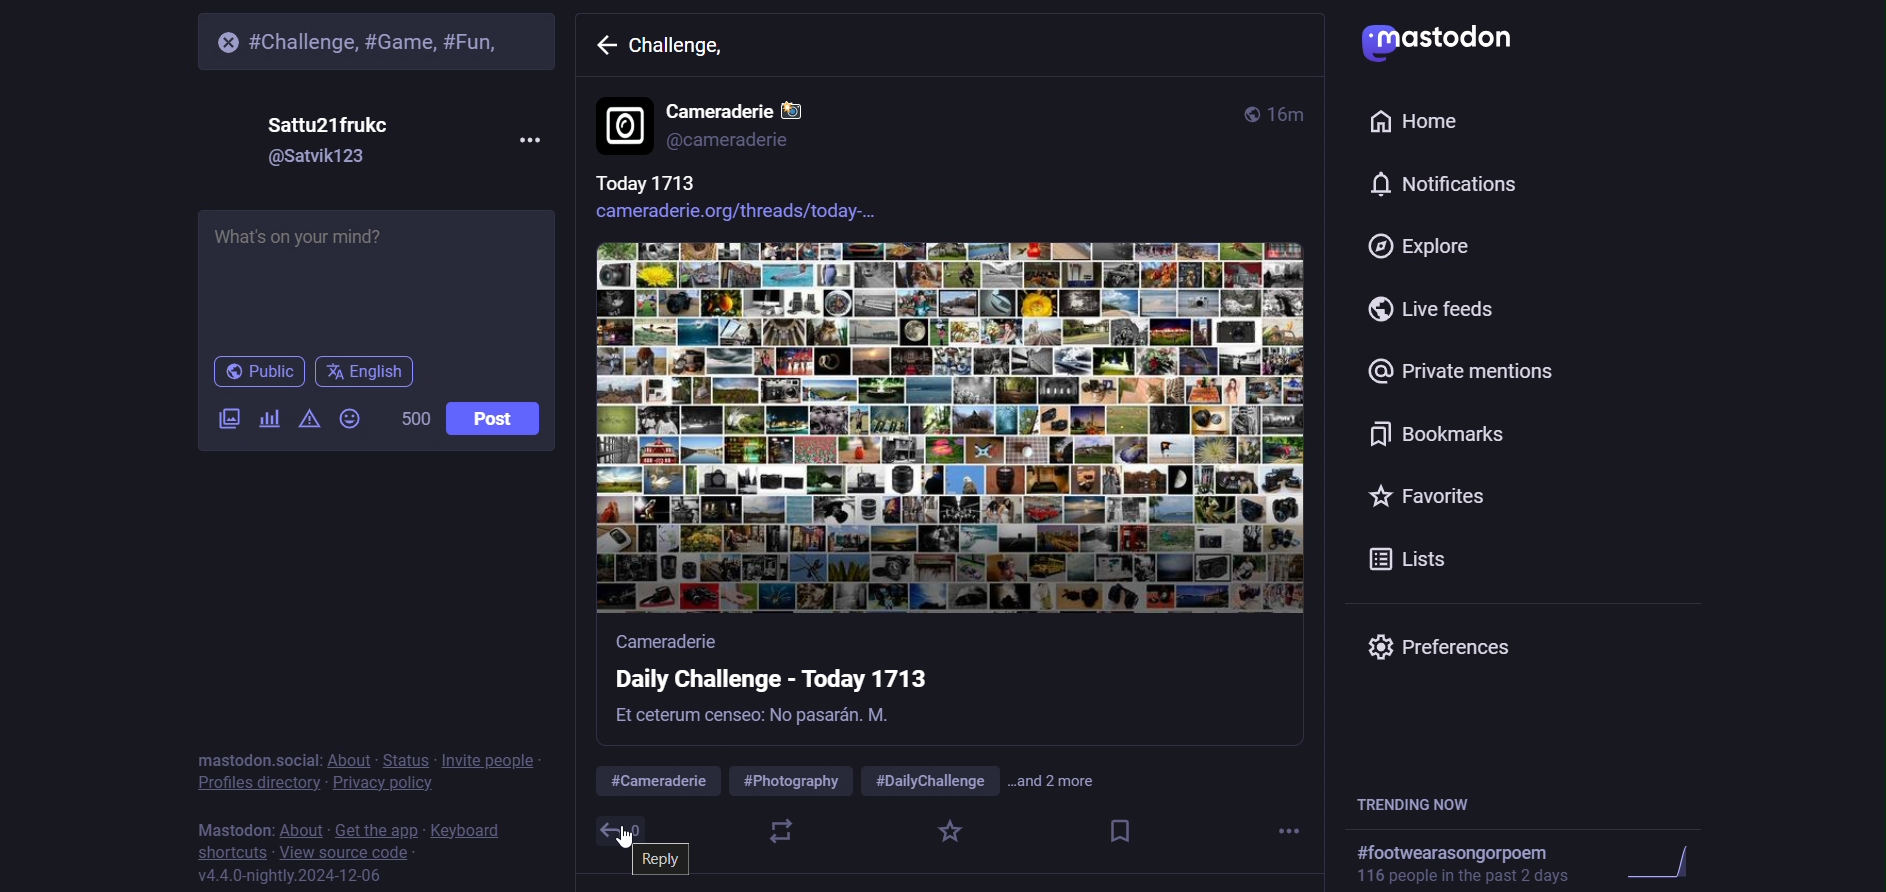 This screenshot has height=892, width=1886. Describe the element at coordinates (1423, 245) in the screenshot. I see `explore` at that location.